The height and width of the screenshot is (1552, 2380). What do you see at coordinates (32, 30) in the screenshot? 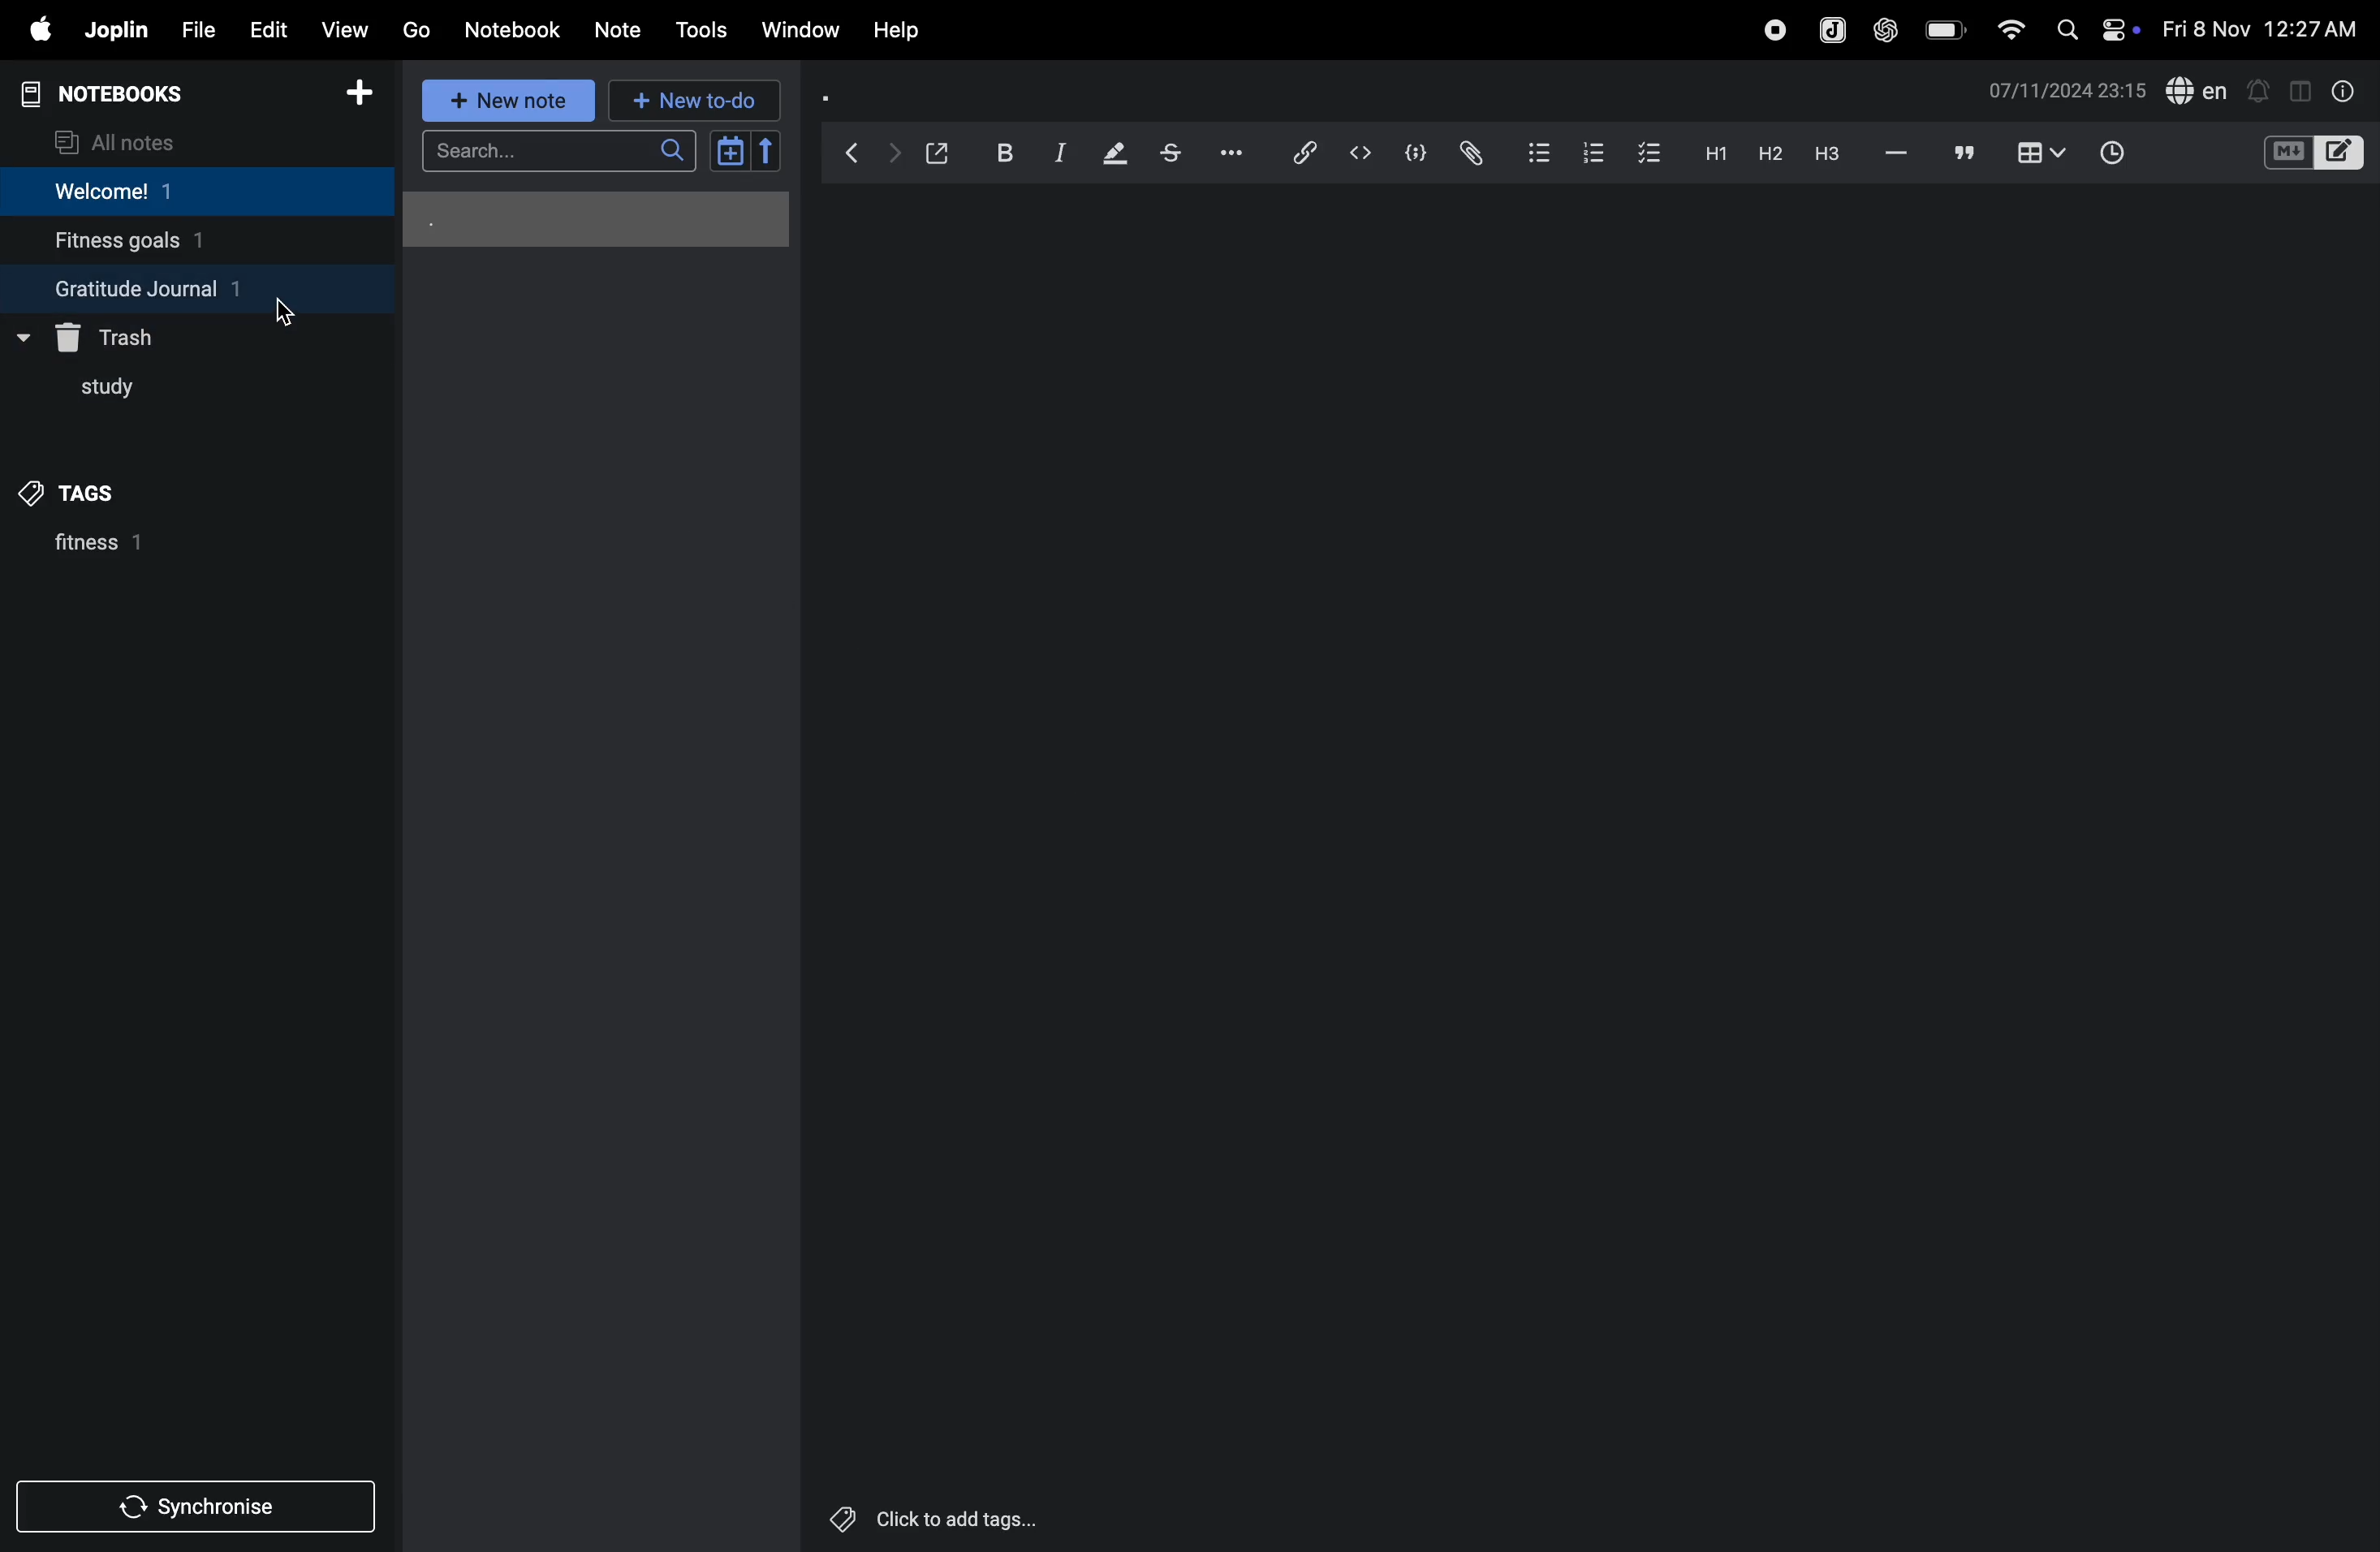
I see `apple menu` at bounding box center [32, 30].